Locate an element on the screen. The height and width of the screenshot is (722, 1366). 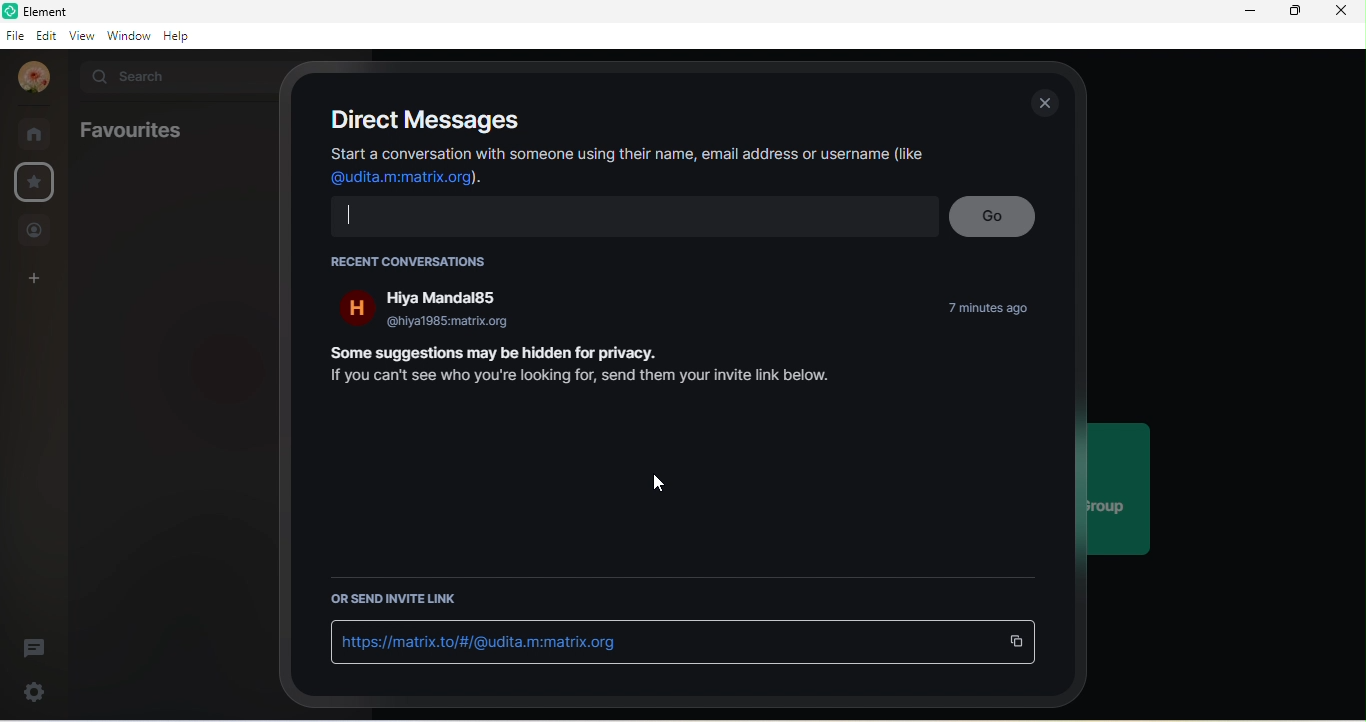
minimize is located at coordinates (1245, 13).